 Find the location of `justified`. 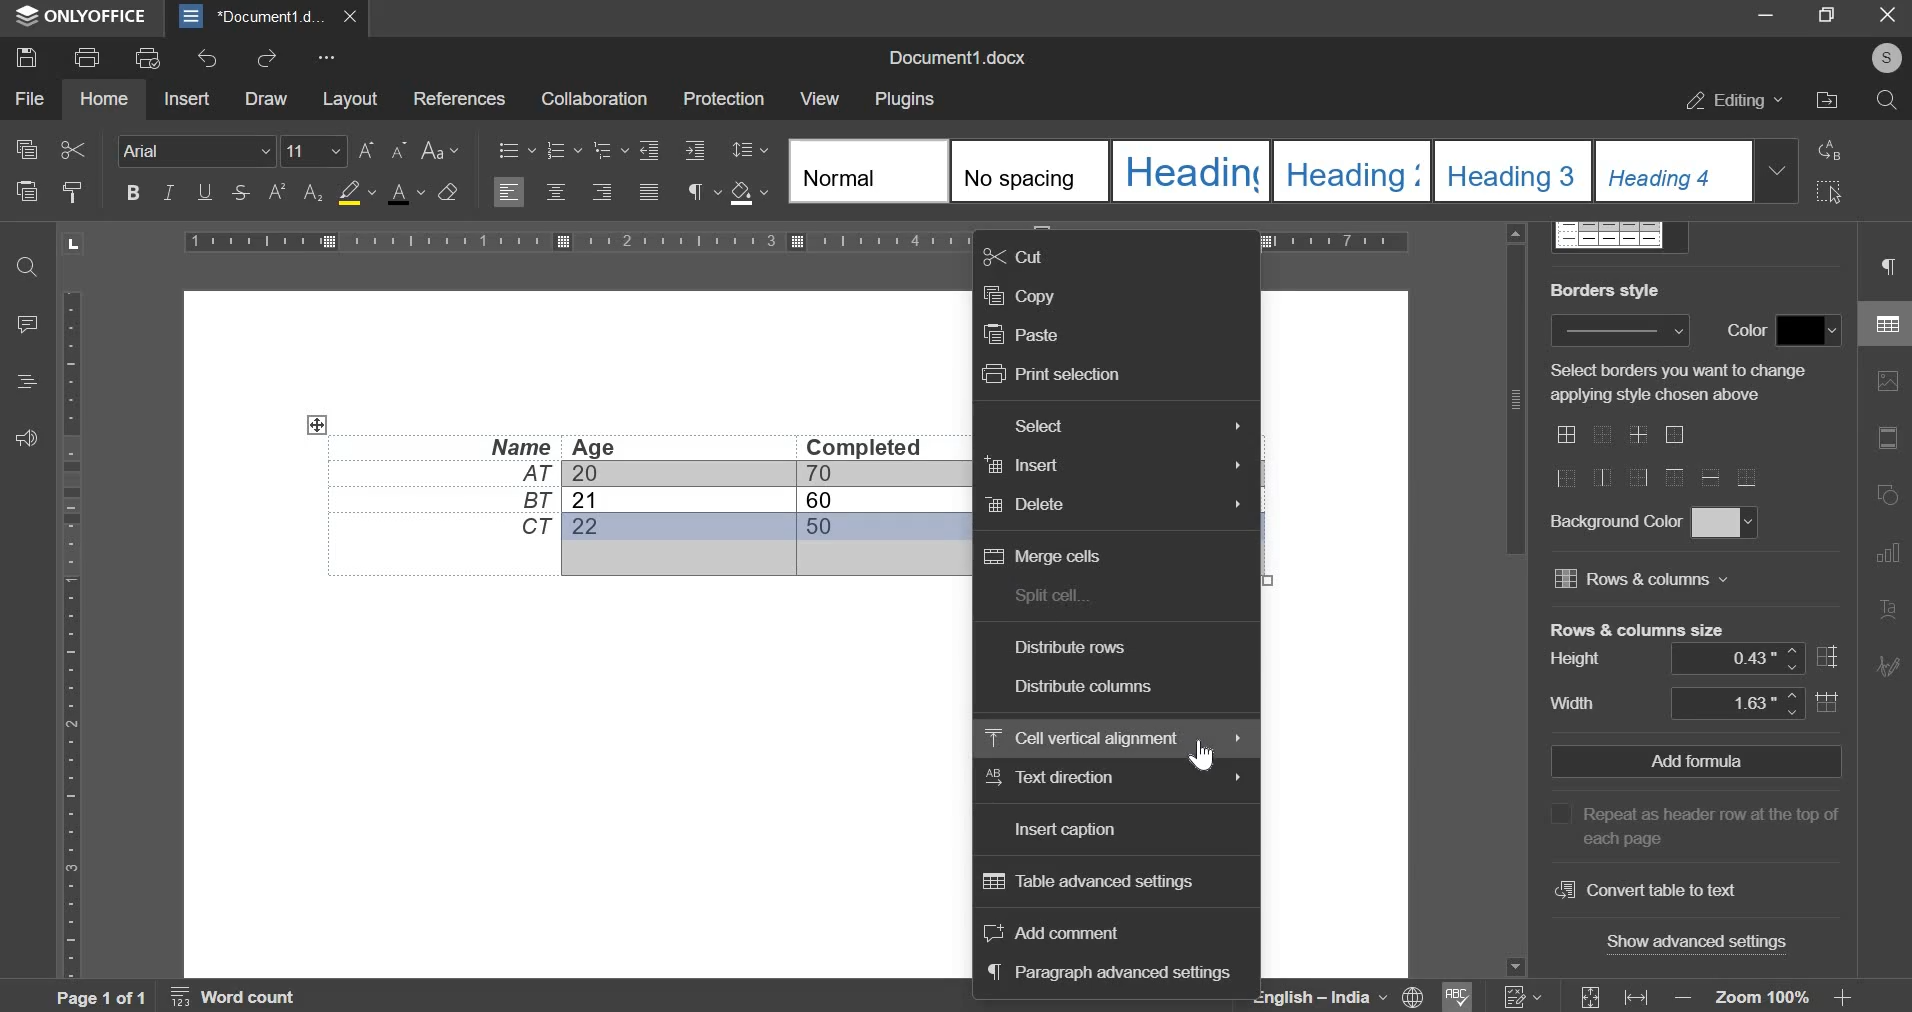

justified is located at coordinates (650, 194).